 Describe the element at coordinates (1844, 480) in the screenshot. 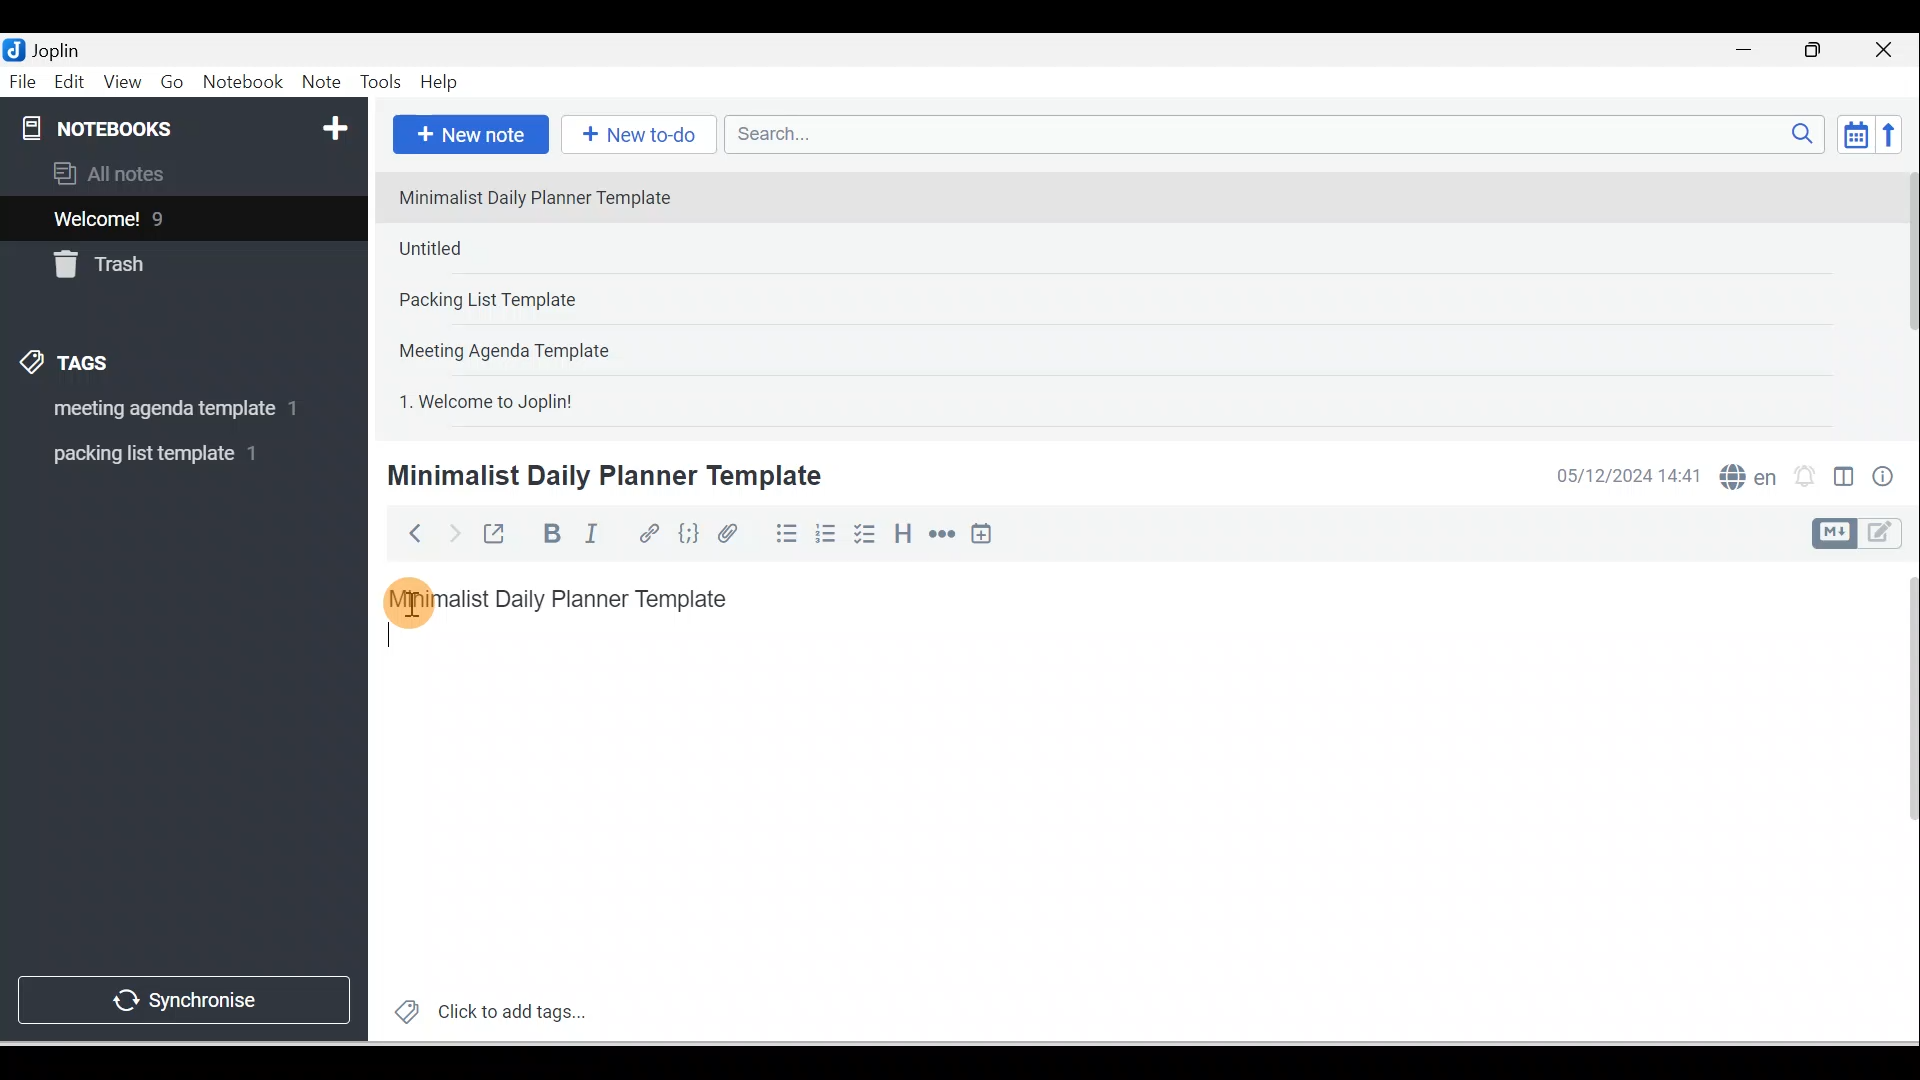

I see `Toggle editors` at that location.